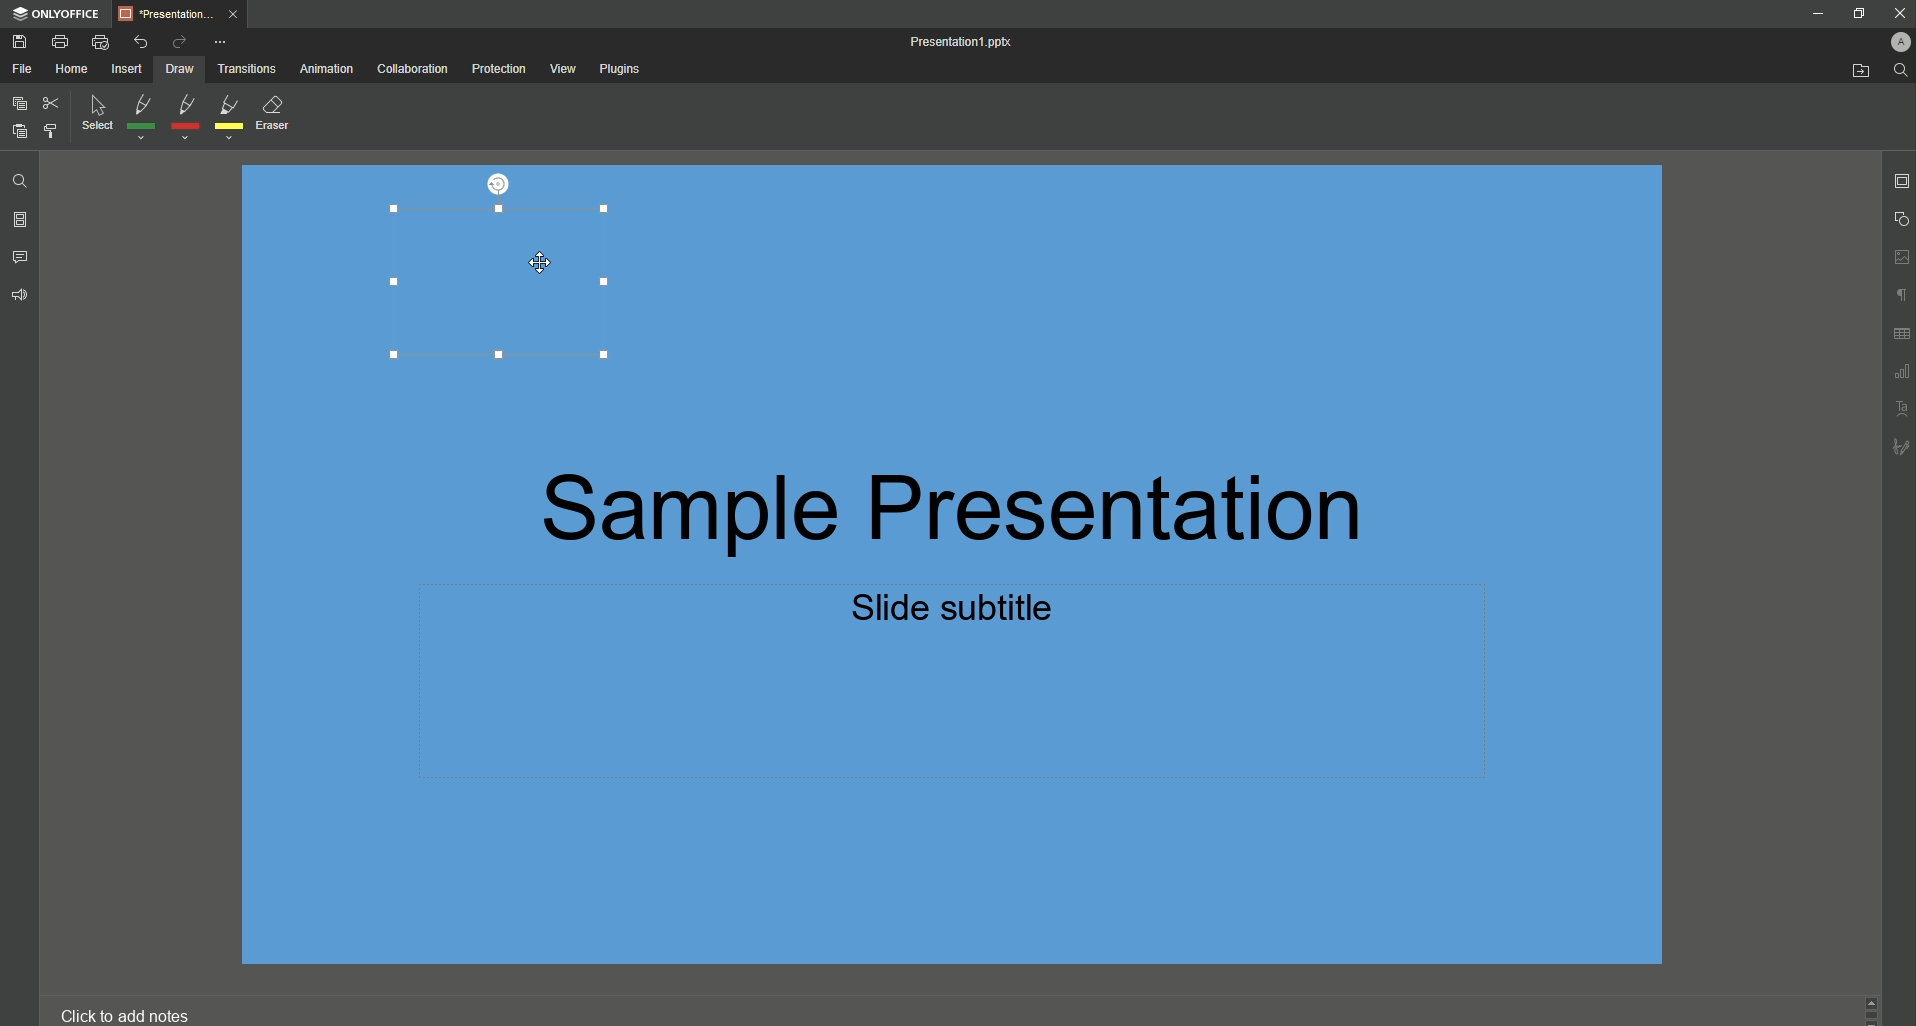 The width and height of the screenshot is (1916, 1026). What do you see at coordinates (1857, 15) in the screenshot?
I see `Restore` at bounding box center [1857, 15].